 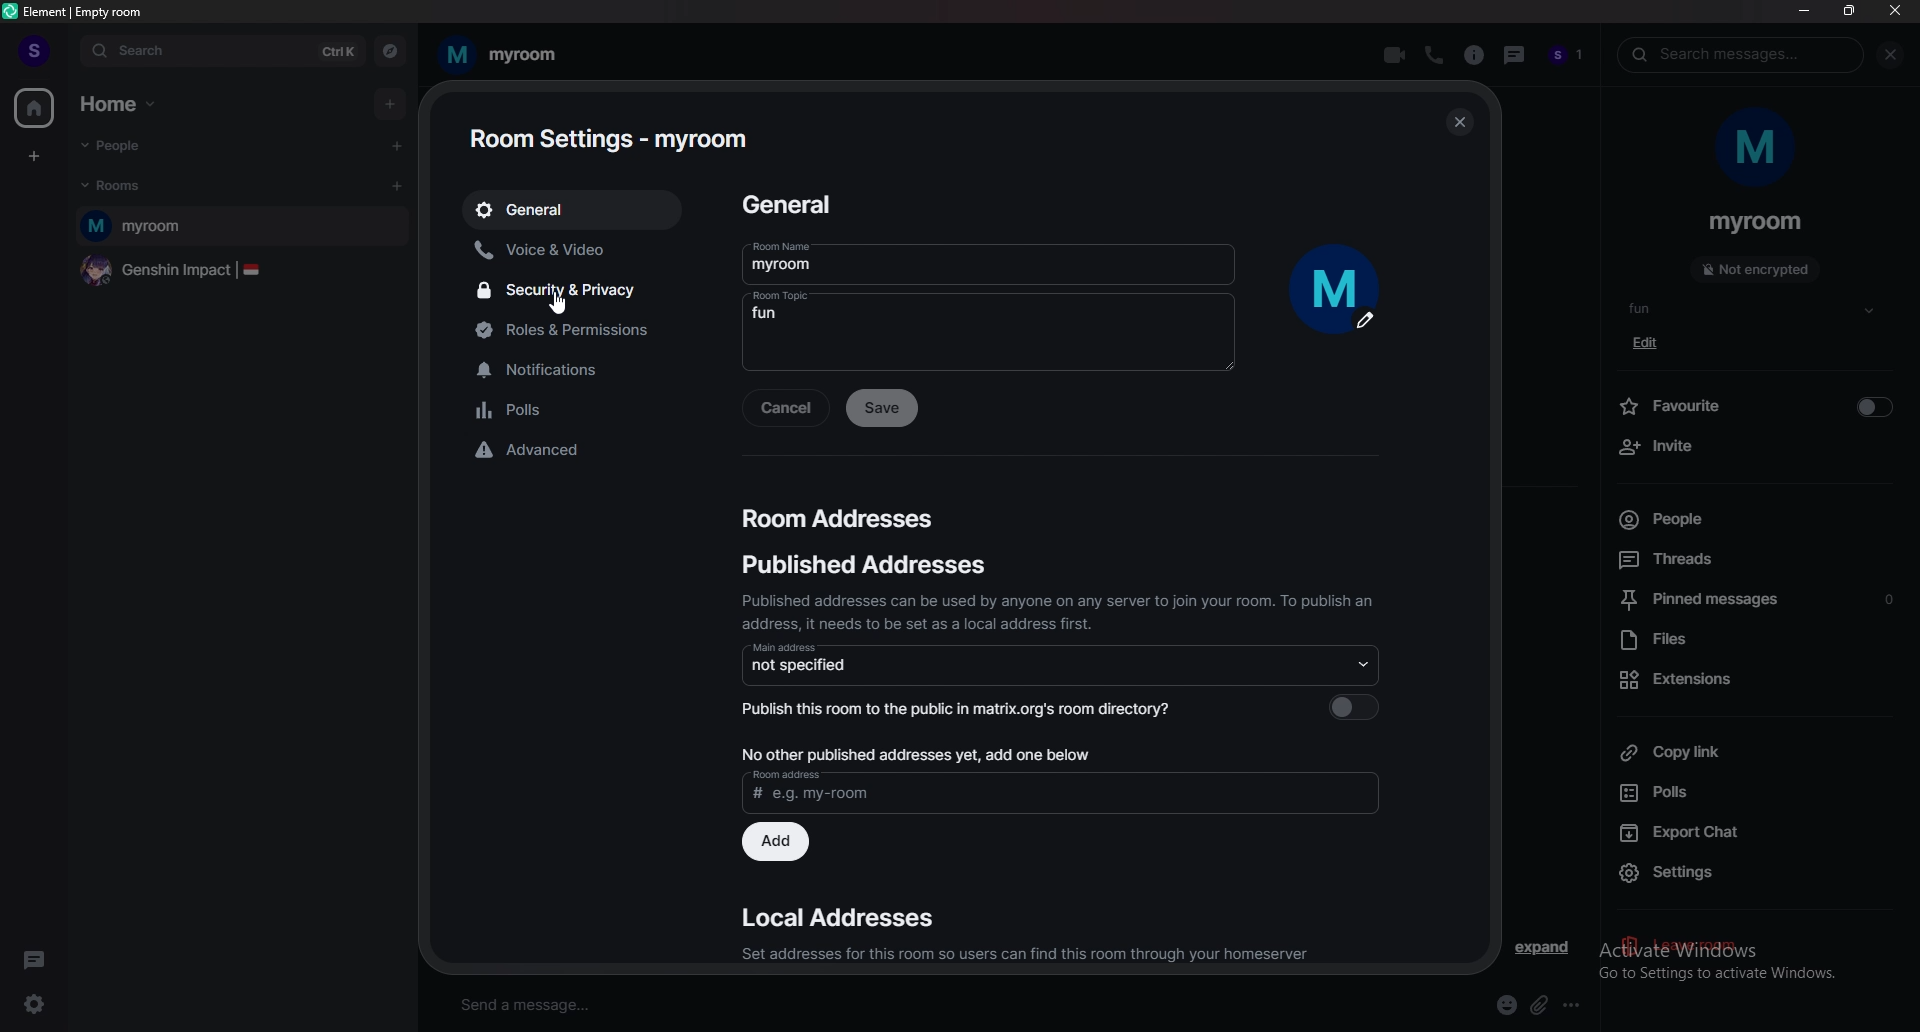 I want to click on polls, so click(x=580, y=413).